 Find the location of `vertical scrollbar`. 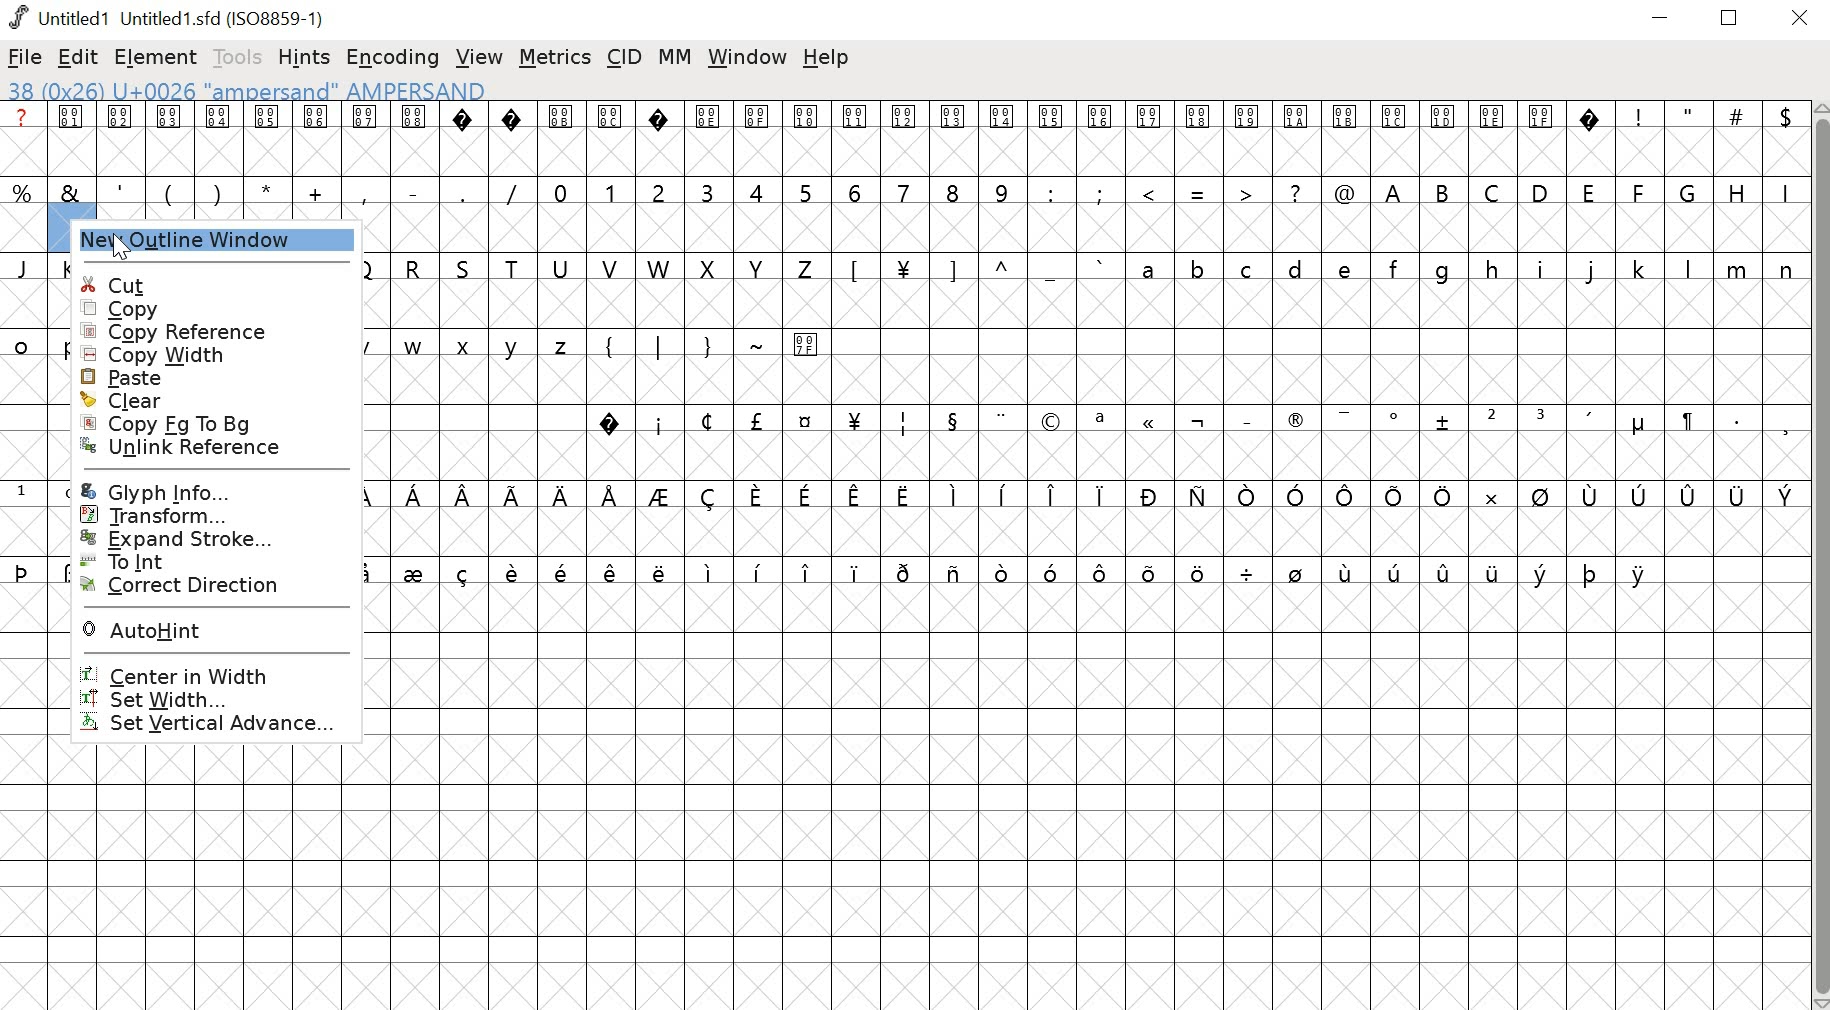

vertical scrollbar is located at coordinates (1819, 555).